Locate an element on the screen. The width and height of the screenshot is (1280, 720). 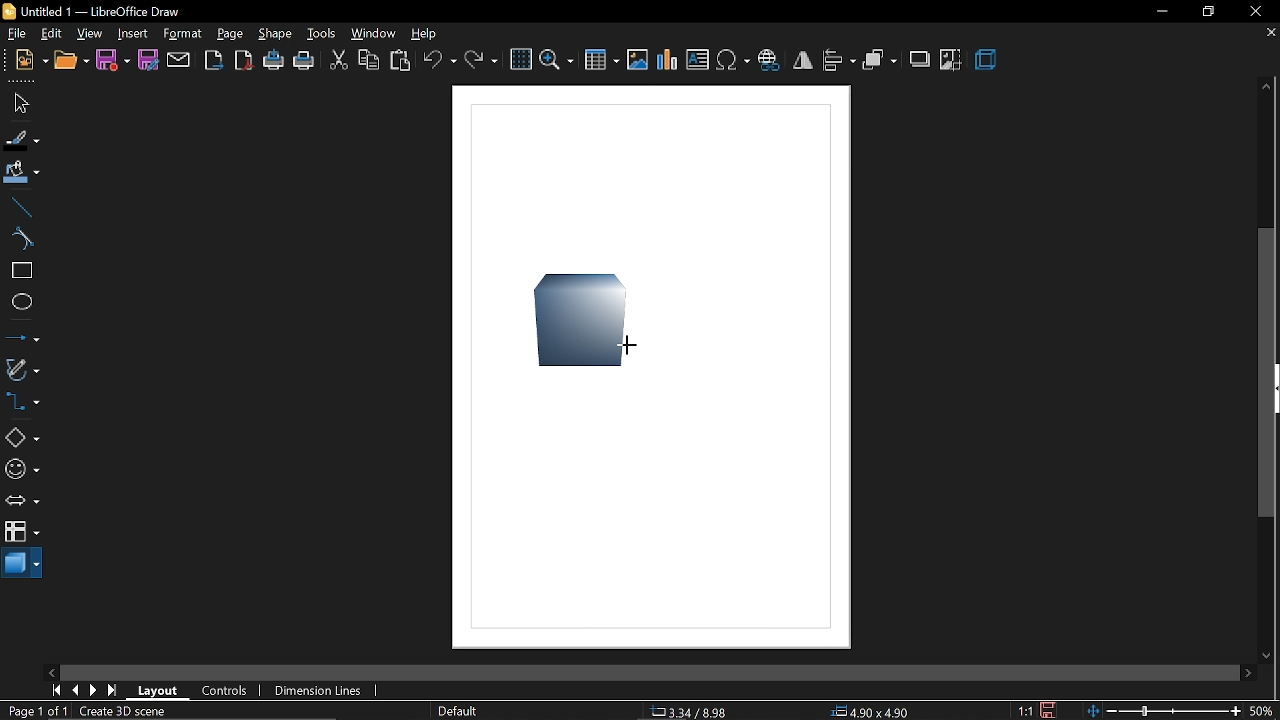
insert hyperlink is located at coordinates (769, 62).